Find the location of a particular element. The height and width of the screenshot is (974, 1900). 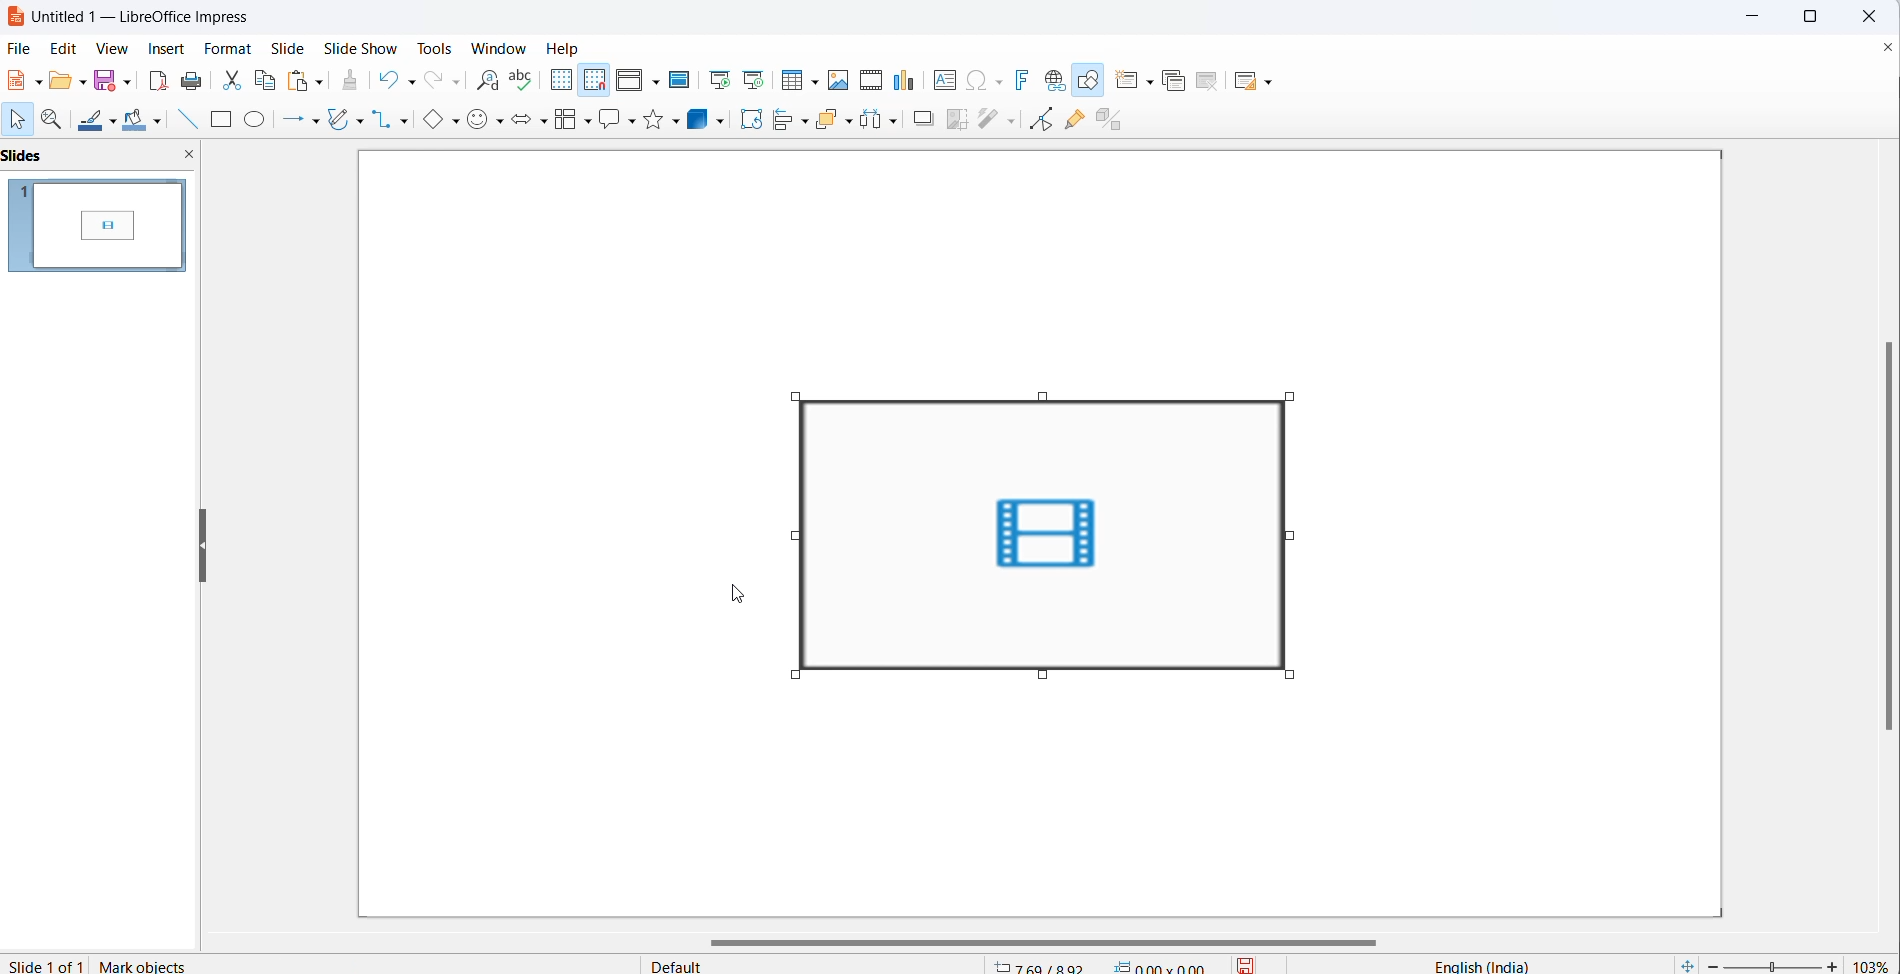

line is located at coordinates (185, 121).